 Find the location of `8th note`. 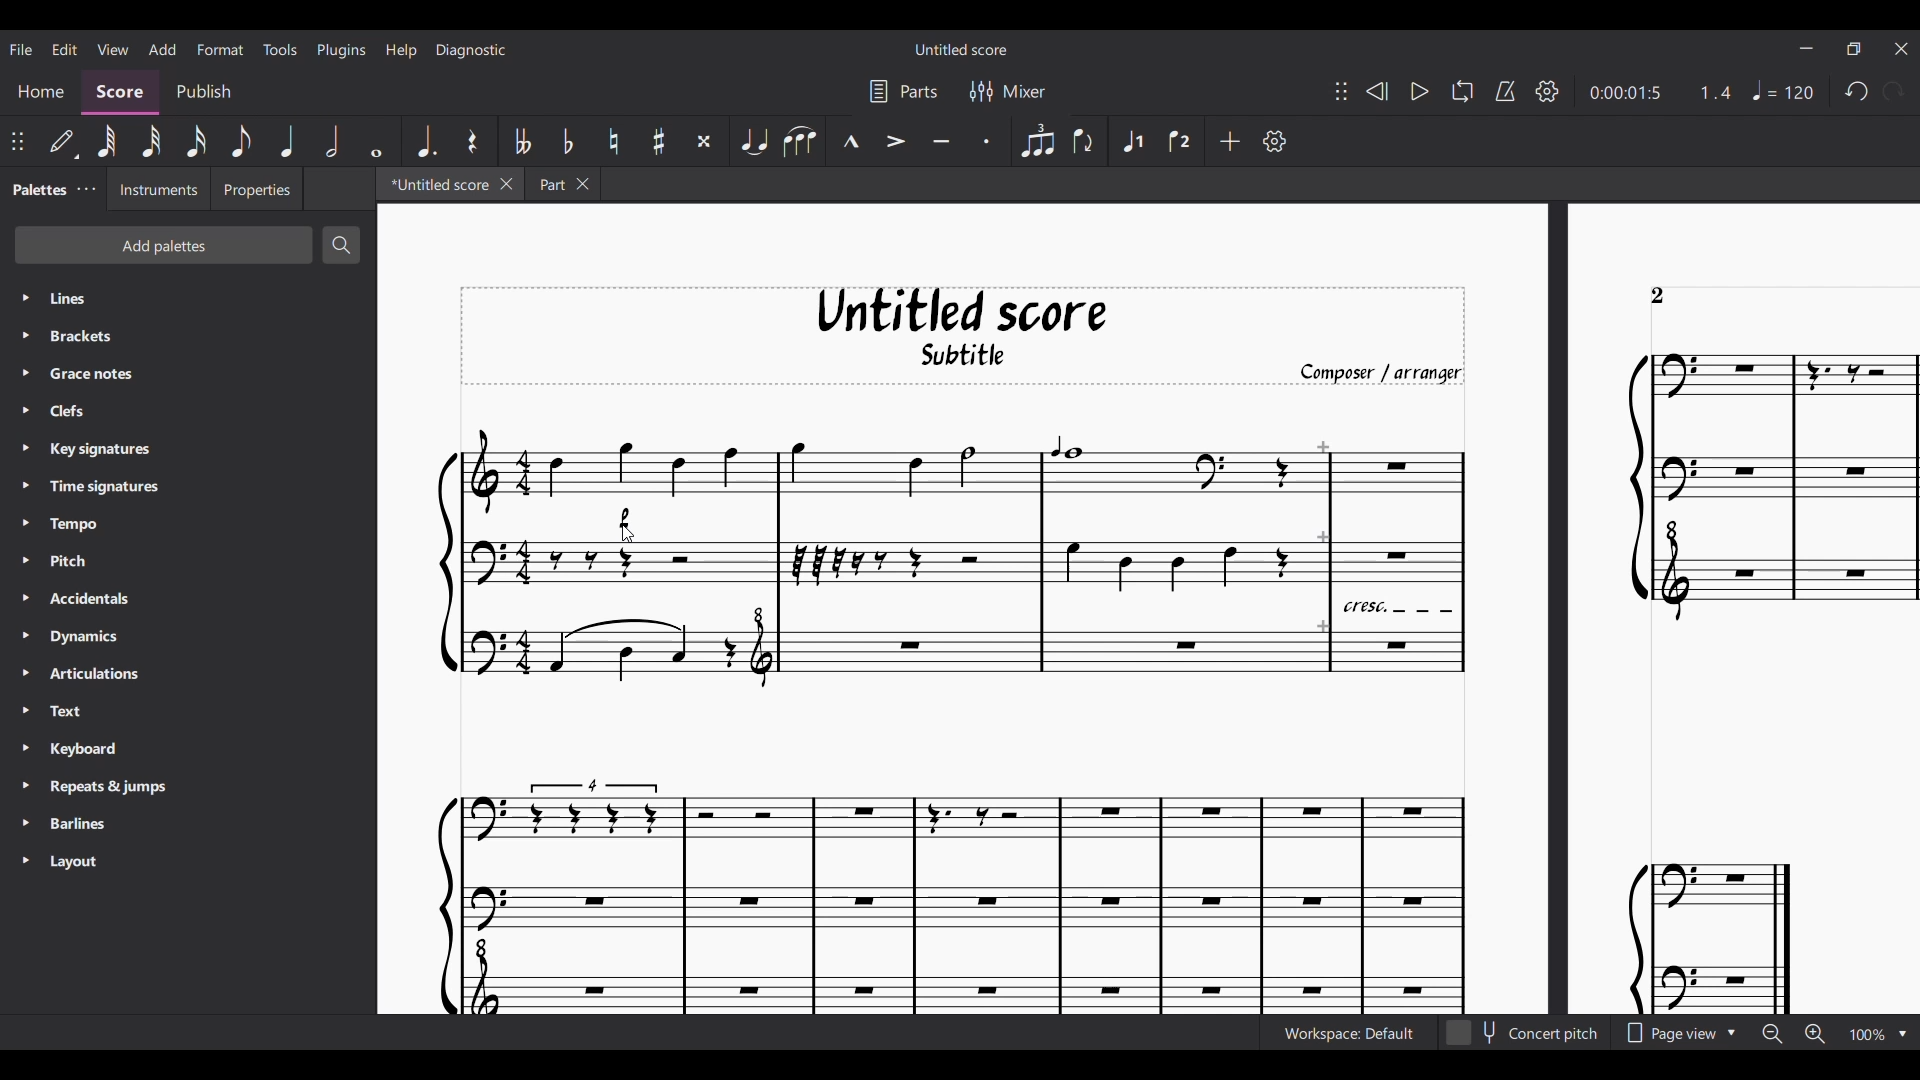

8th note is located at coordinates (240, 141).